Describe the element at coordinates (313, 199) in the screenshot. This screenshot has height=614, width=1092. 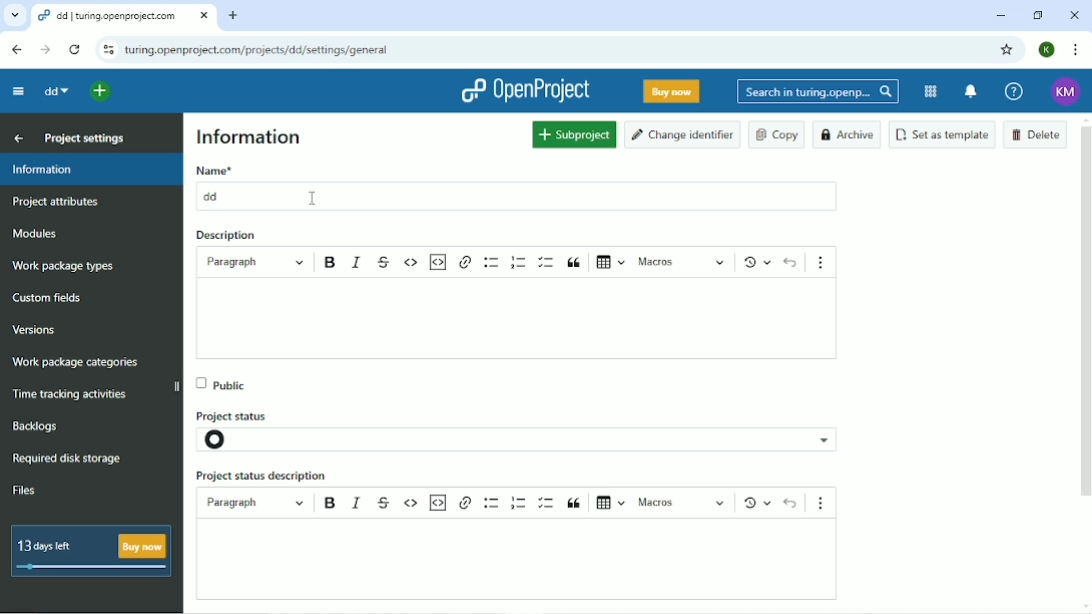
I see `Cursor` at that location.